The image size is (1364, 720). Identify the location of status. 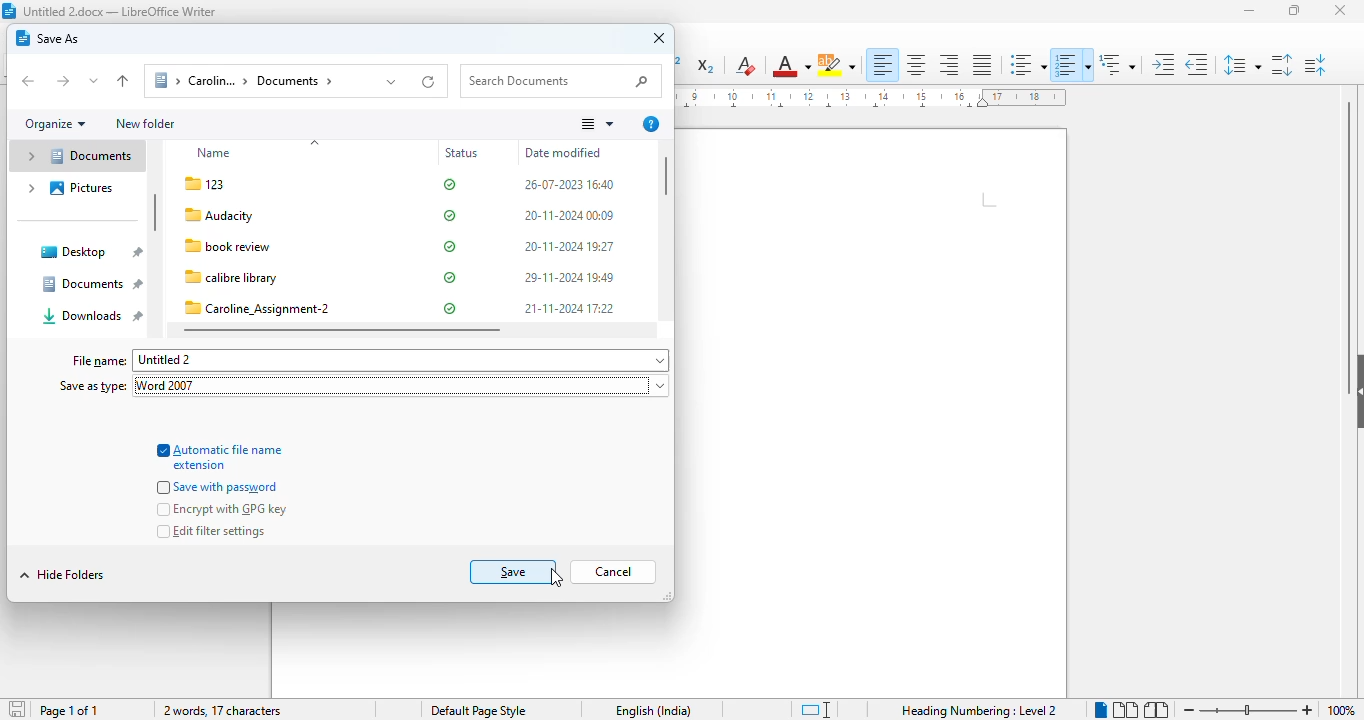
(450, 246).